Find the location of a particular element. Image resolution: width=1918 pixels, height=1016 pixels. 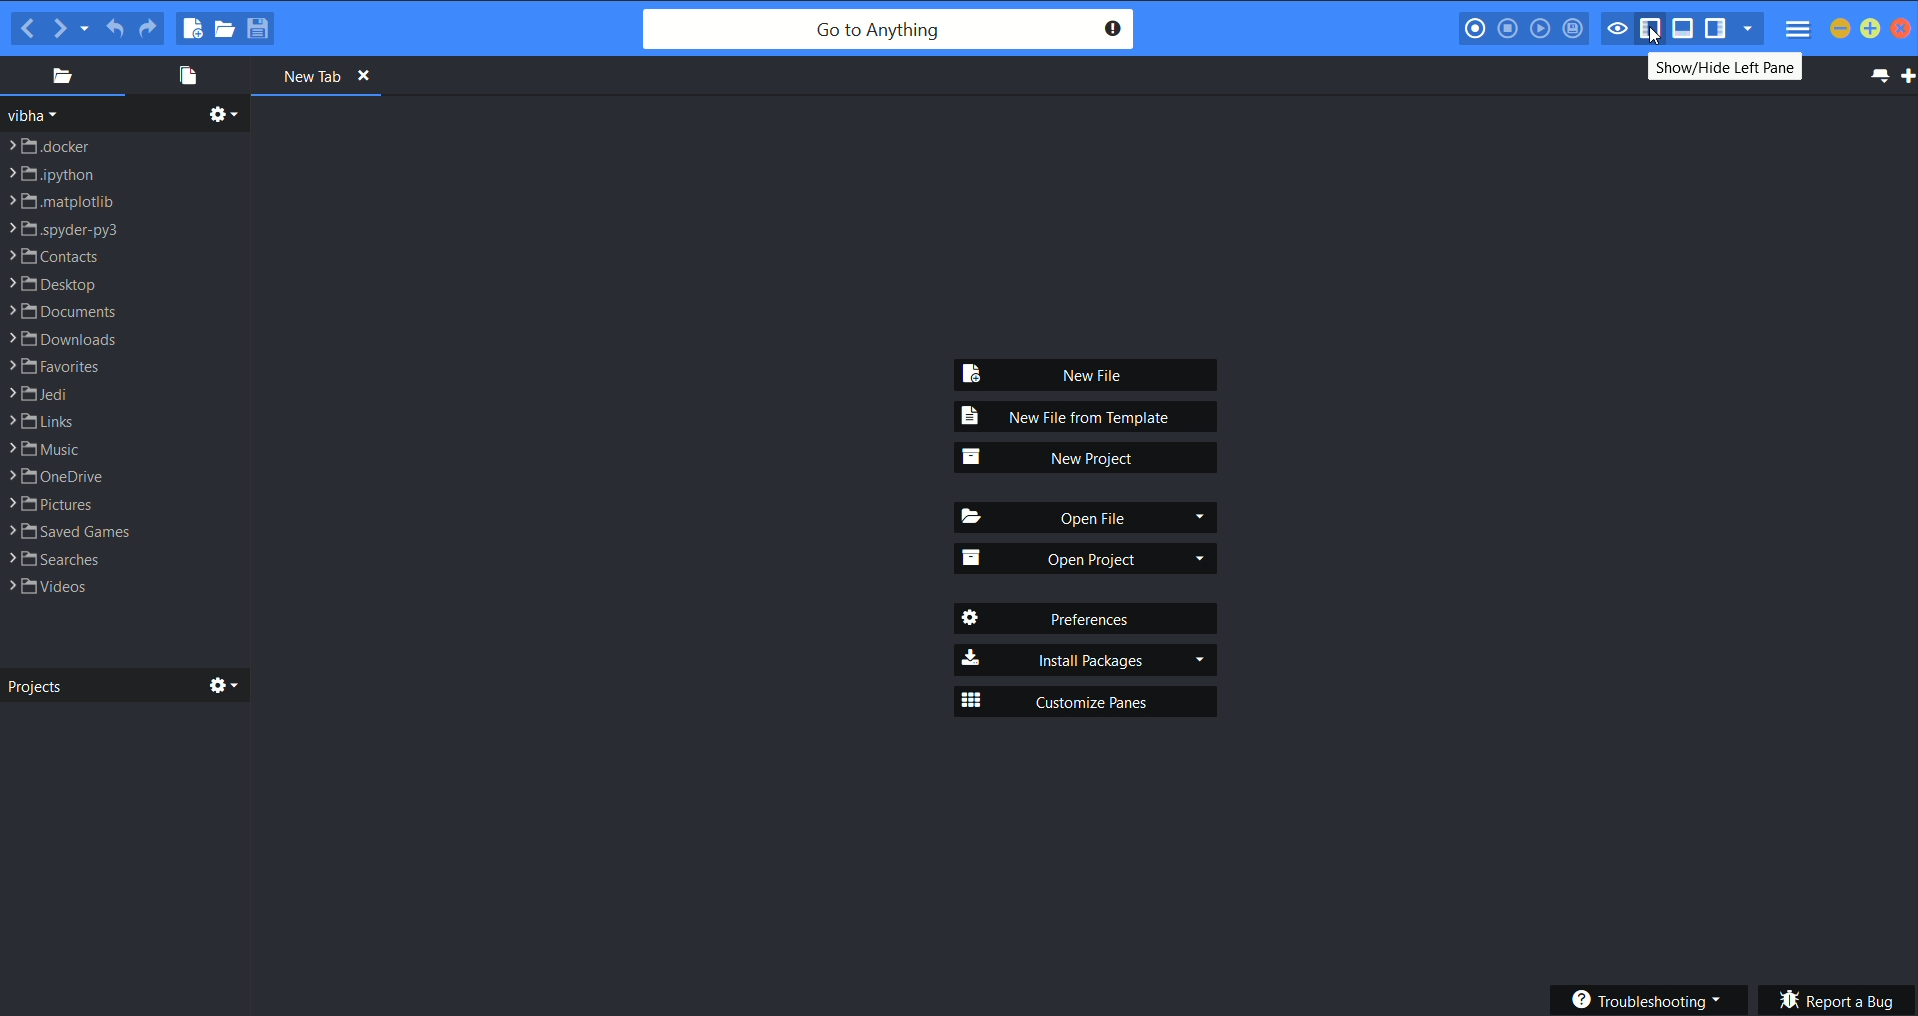

user name is located at coordinates (38, 115).